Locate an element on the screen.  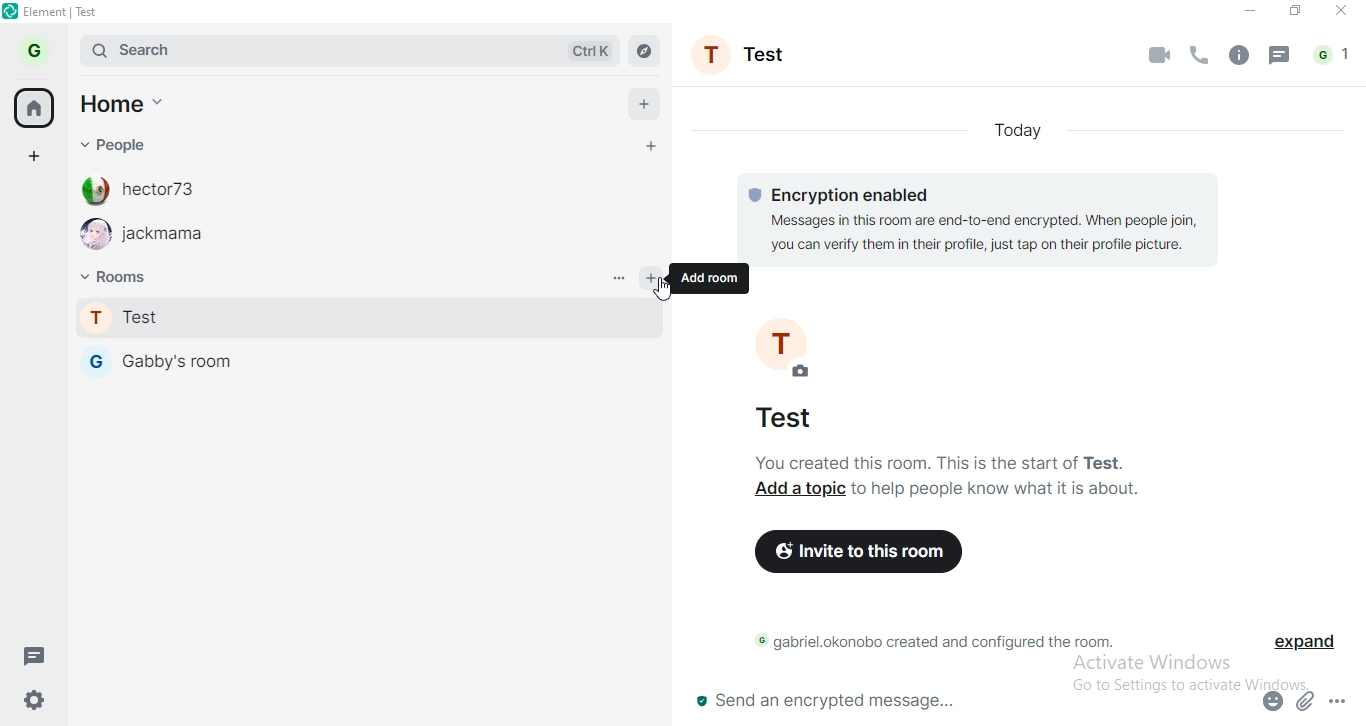
hector73 is located at coordinates (150, 190).